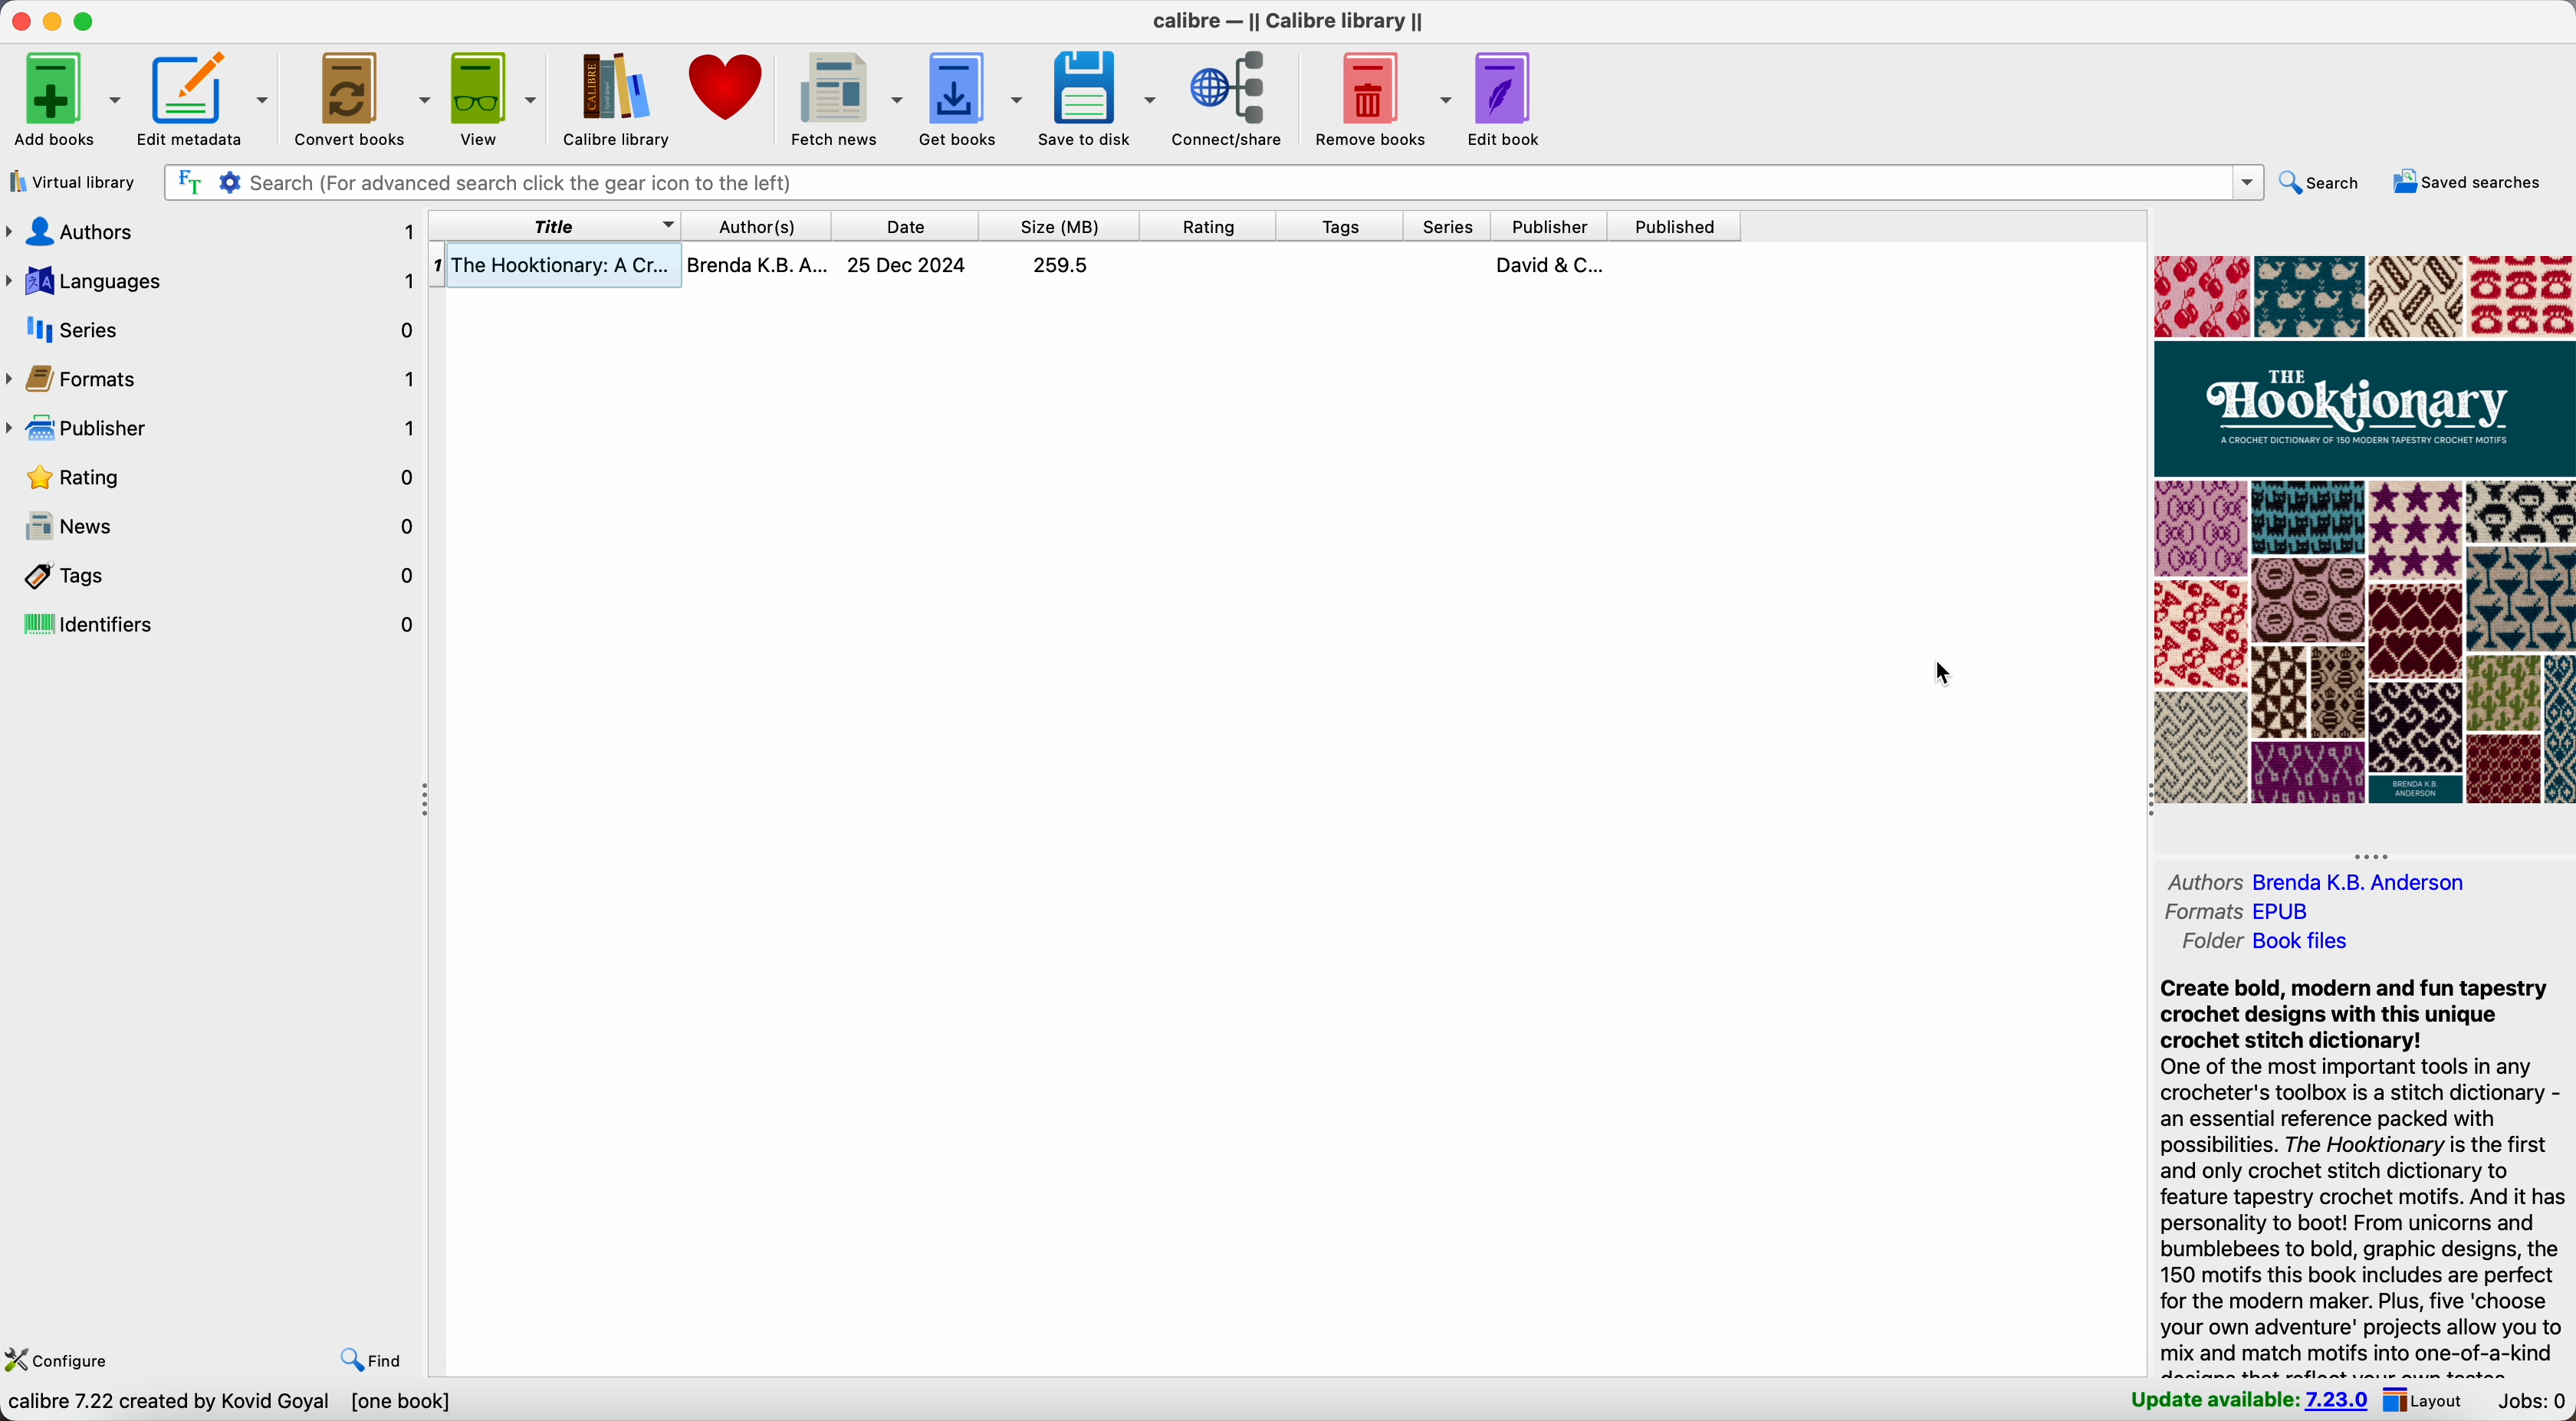  What do you see at coordinates (494, 96) in the screenshot?
I see `view` at bounding box center [494, 96].